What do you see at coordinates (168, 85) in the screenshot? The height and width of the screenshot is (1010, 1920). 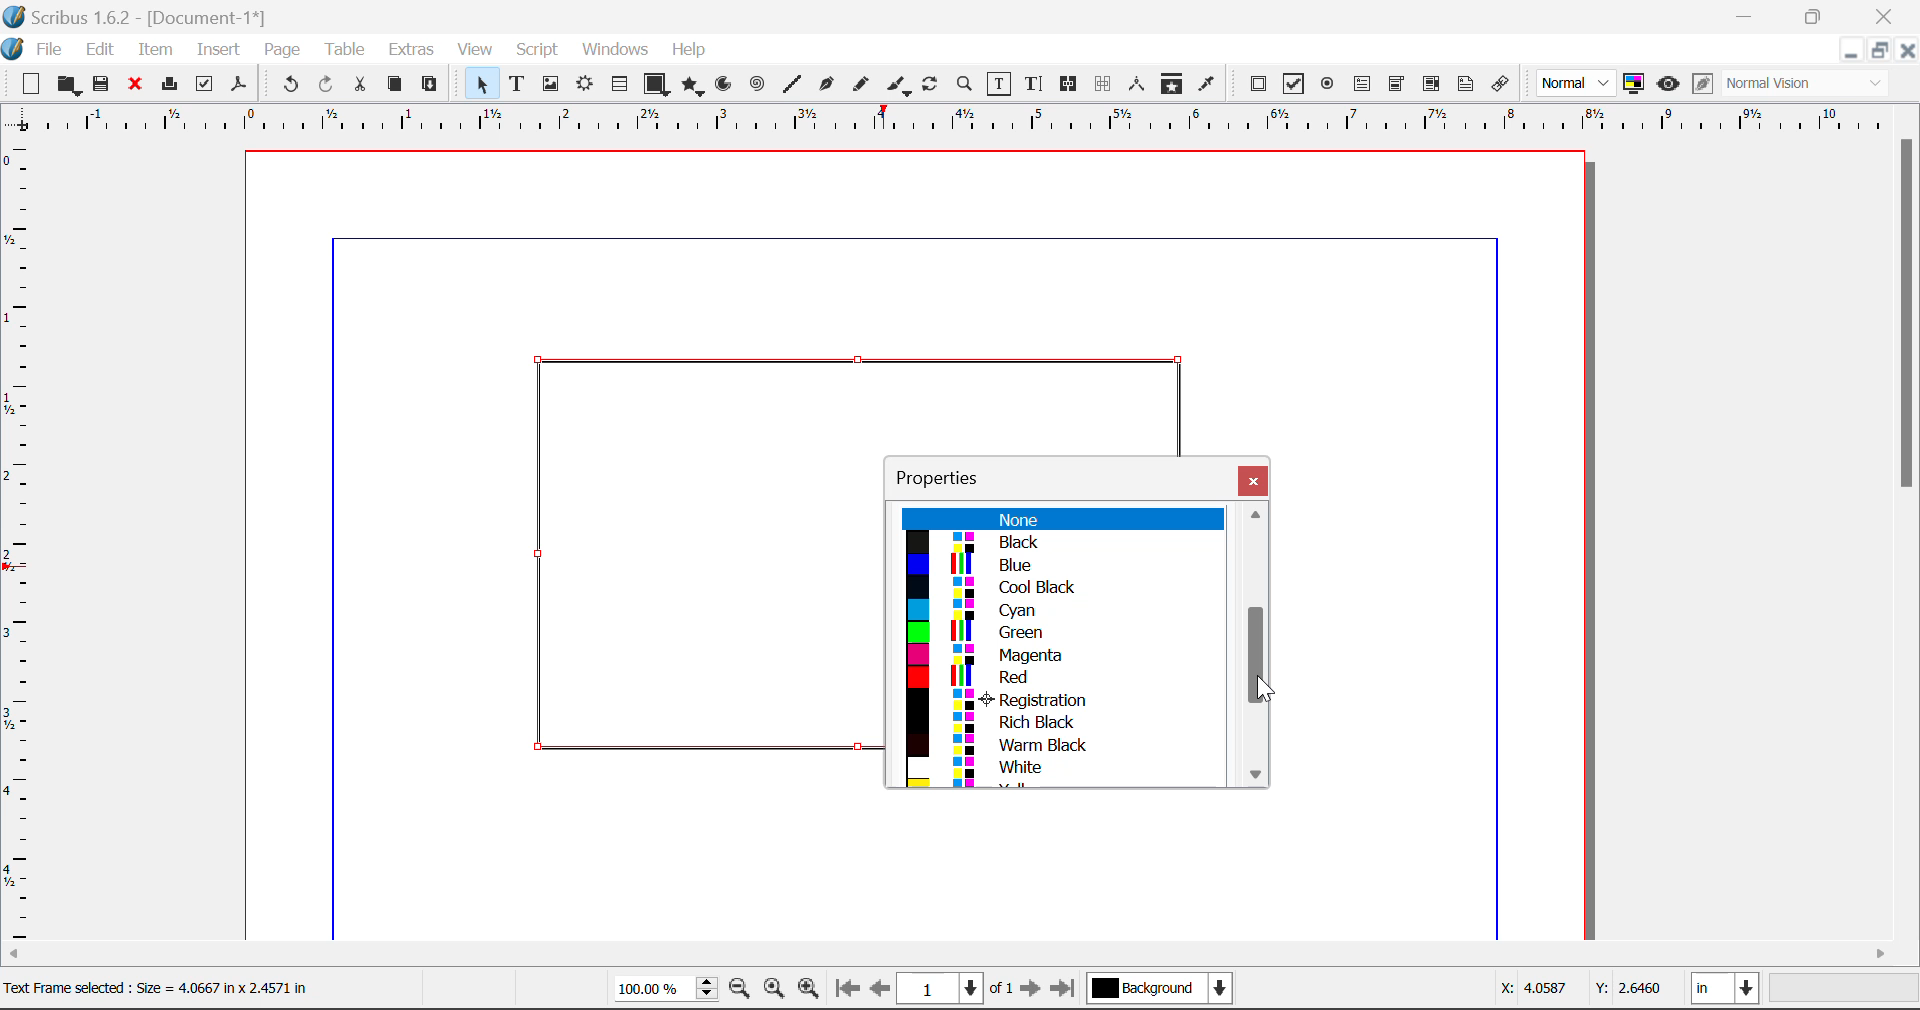 I see `Print` at bounding box center [168, 85].